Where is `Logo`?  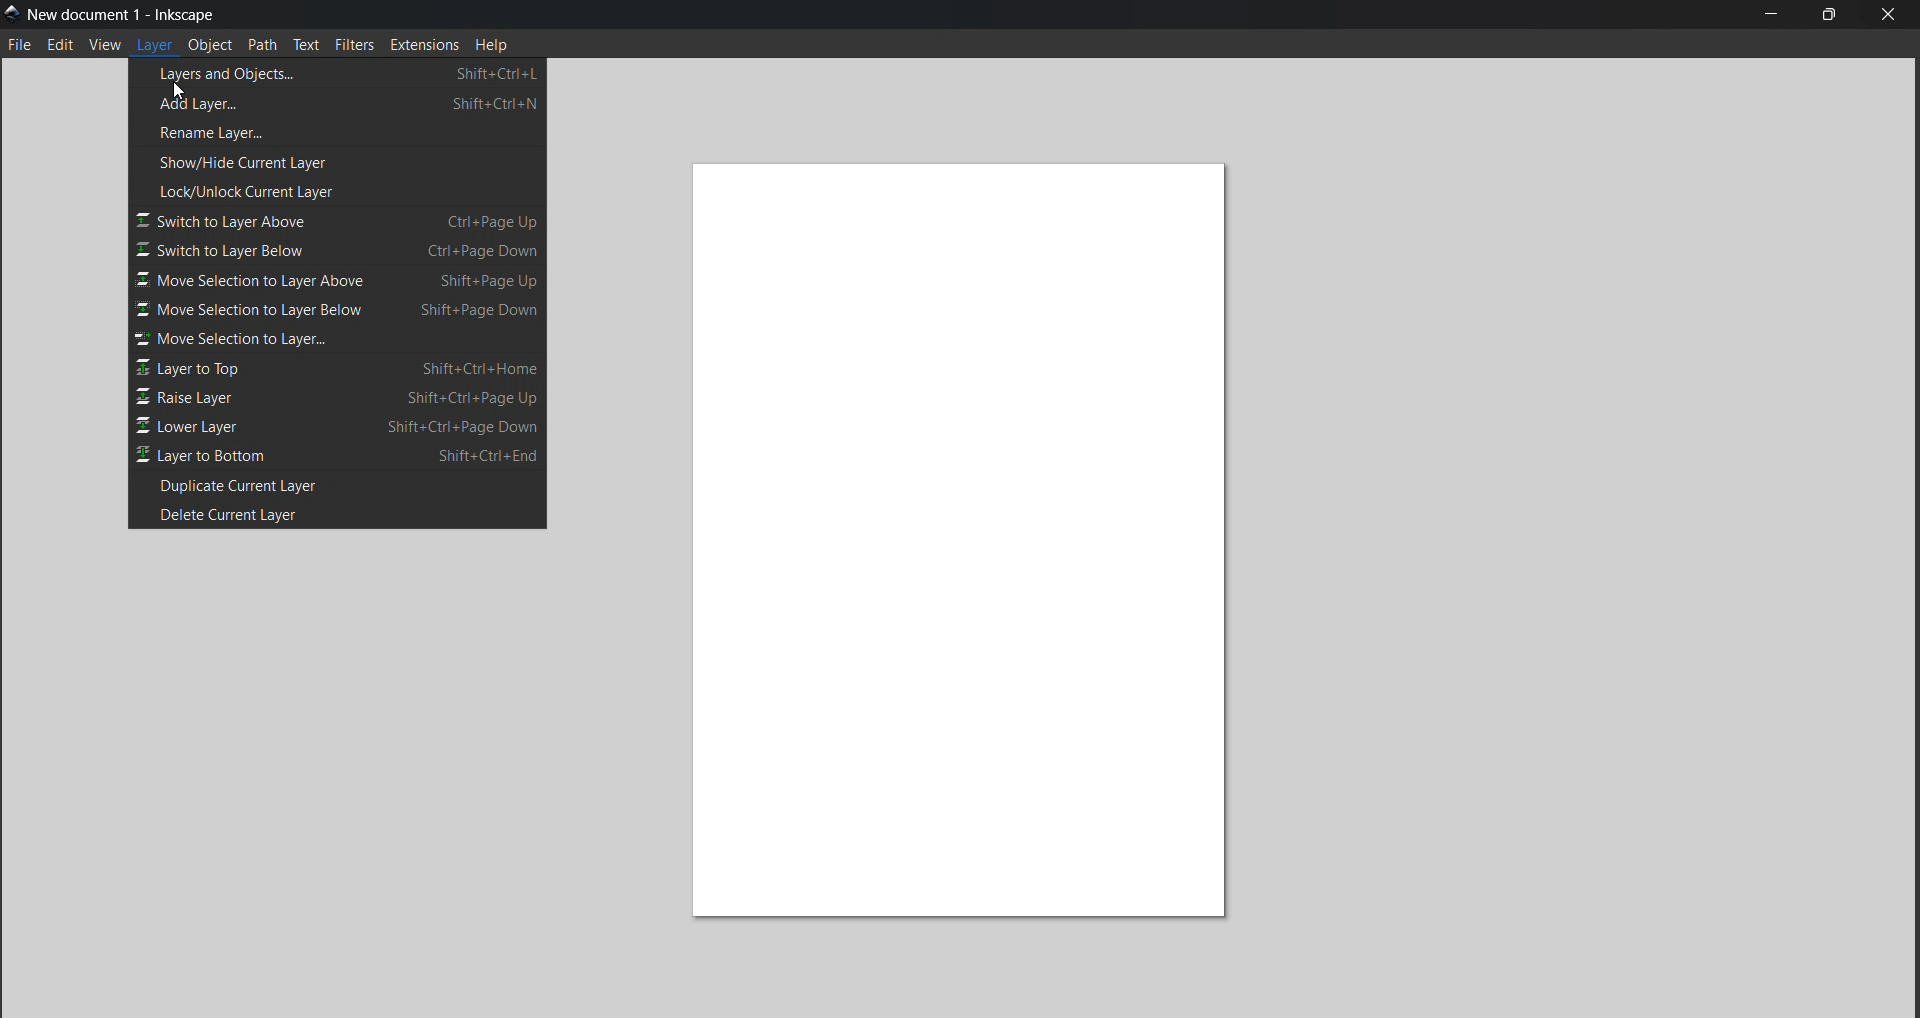 Logo is located at coordinates (12, 13).